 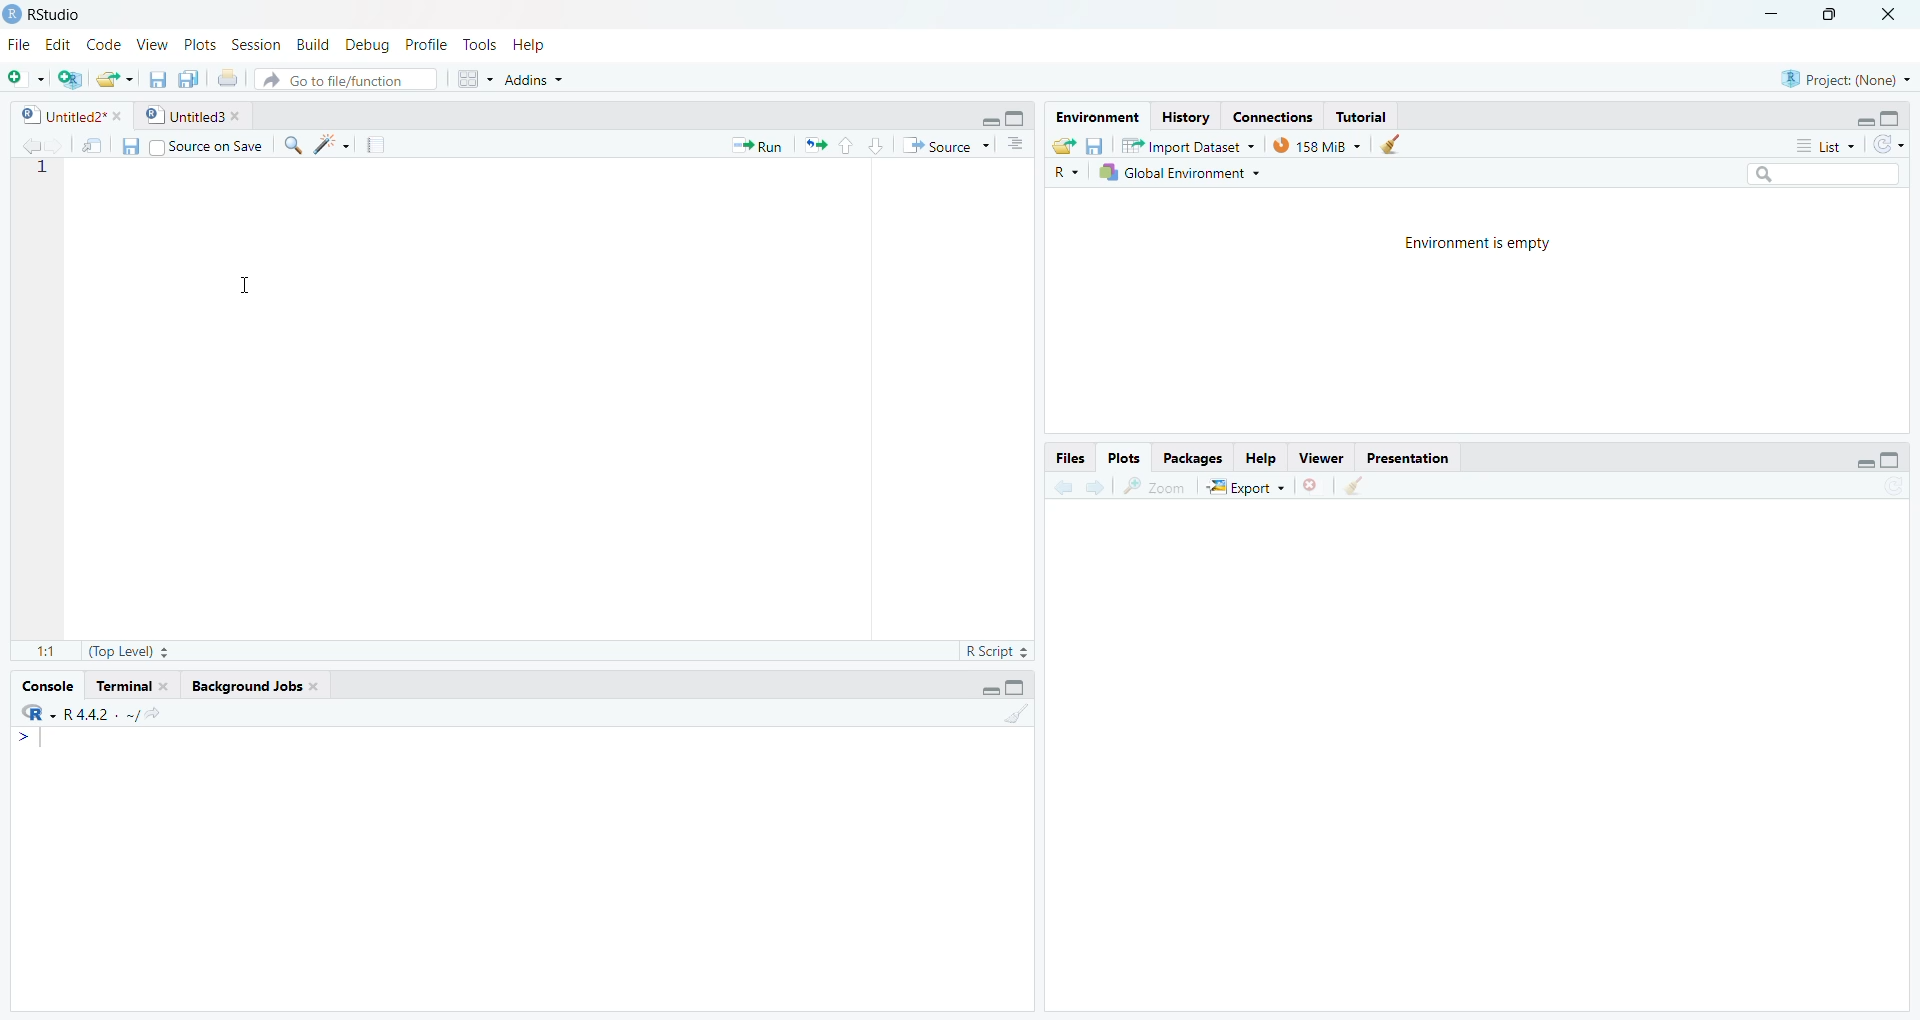 What do you see at coordinates (538, 82) in the screenshot?
I see `~ Addins ~` at bounding box center [538, 82].